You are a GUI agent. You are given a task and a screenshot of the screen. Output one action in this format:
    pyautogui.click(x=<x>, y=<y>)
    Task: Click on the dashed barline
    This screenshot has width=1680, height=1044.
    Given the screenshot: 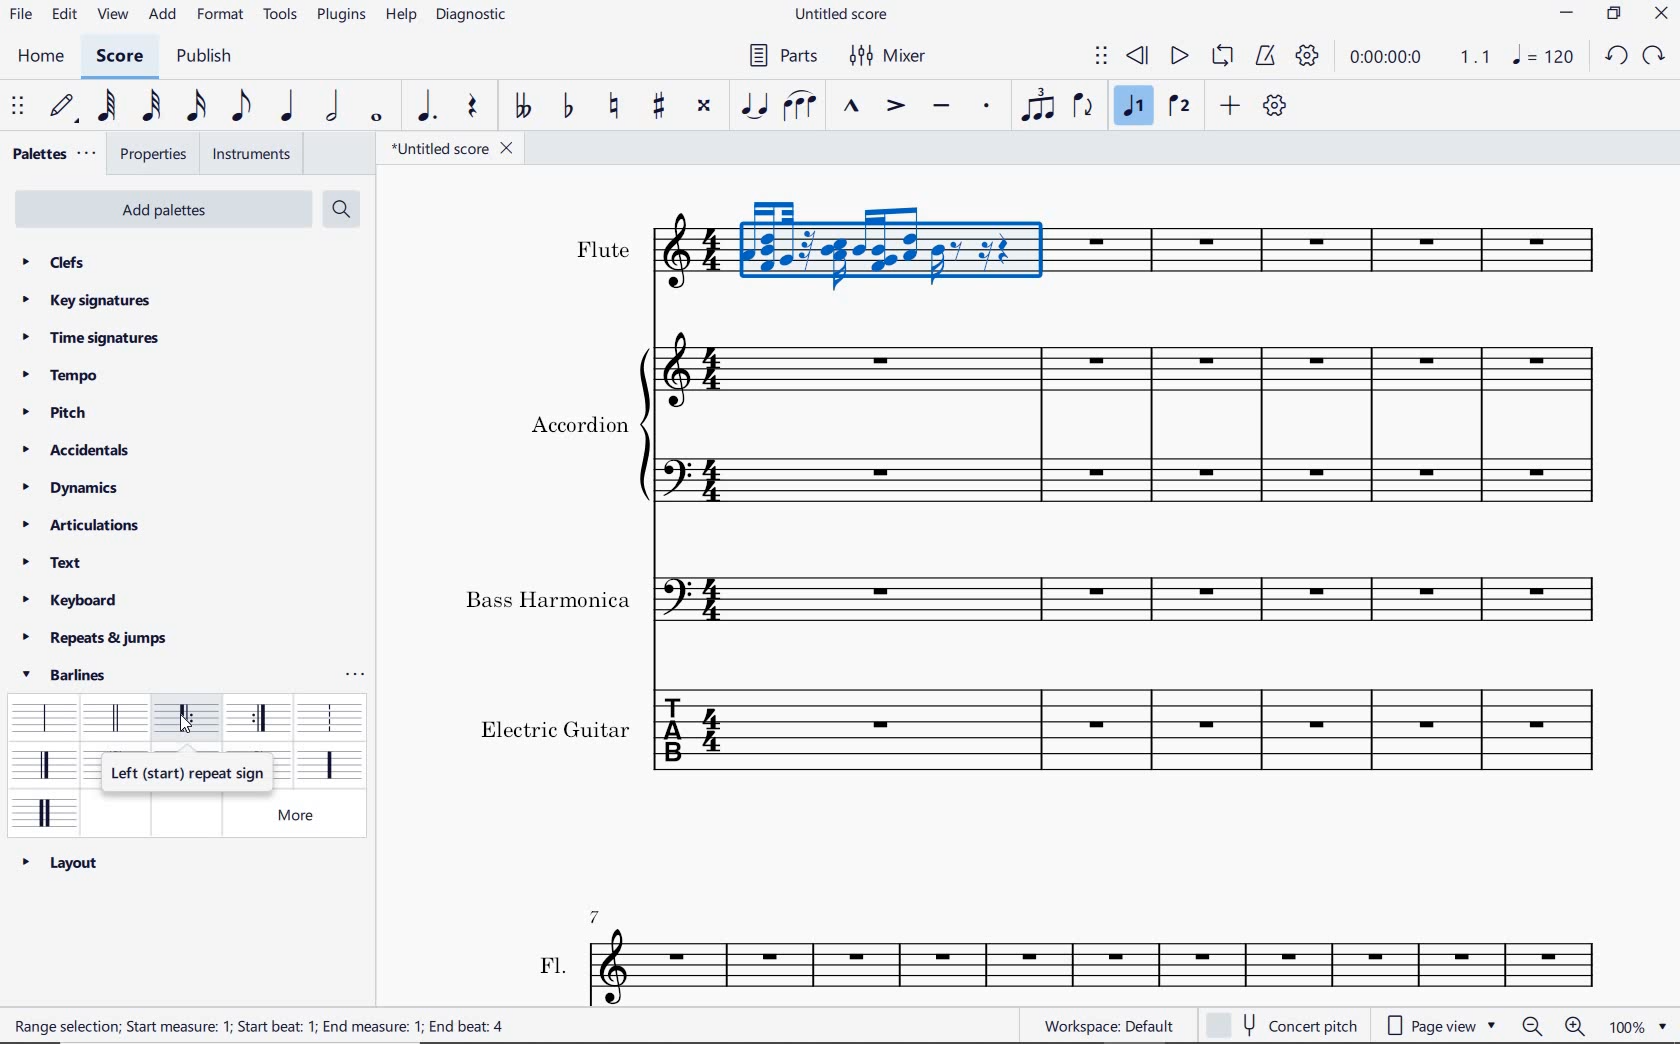 What is the action you would take?
    pyautogui.click(x=330, y=716)
    